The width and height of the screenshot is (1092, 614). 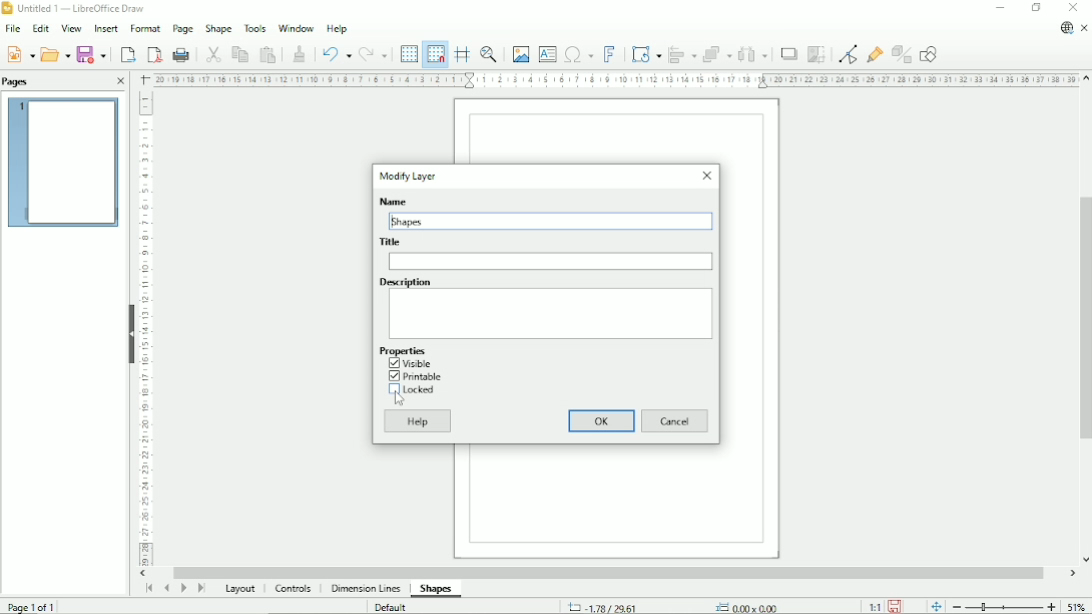 What do you see at coordinates (1074, 7) in the screenshot?
I see `Close` at bounding box center [1074, 7].